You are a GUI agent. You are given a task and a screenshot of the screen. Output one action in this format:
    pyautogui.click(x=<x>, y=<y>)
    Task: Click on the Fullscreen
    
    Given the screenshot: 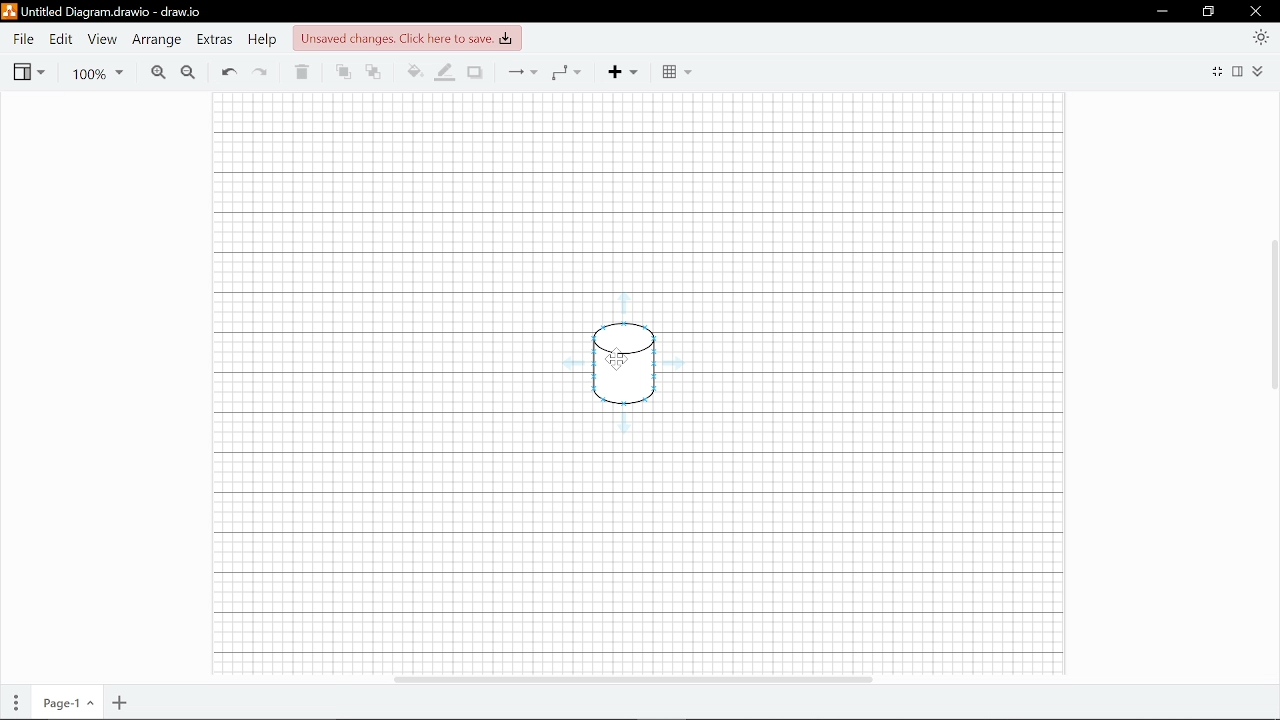 What is the action you would take?
    pyautogui.click(x=1218, y=70)
    